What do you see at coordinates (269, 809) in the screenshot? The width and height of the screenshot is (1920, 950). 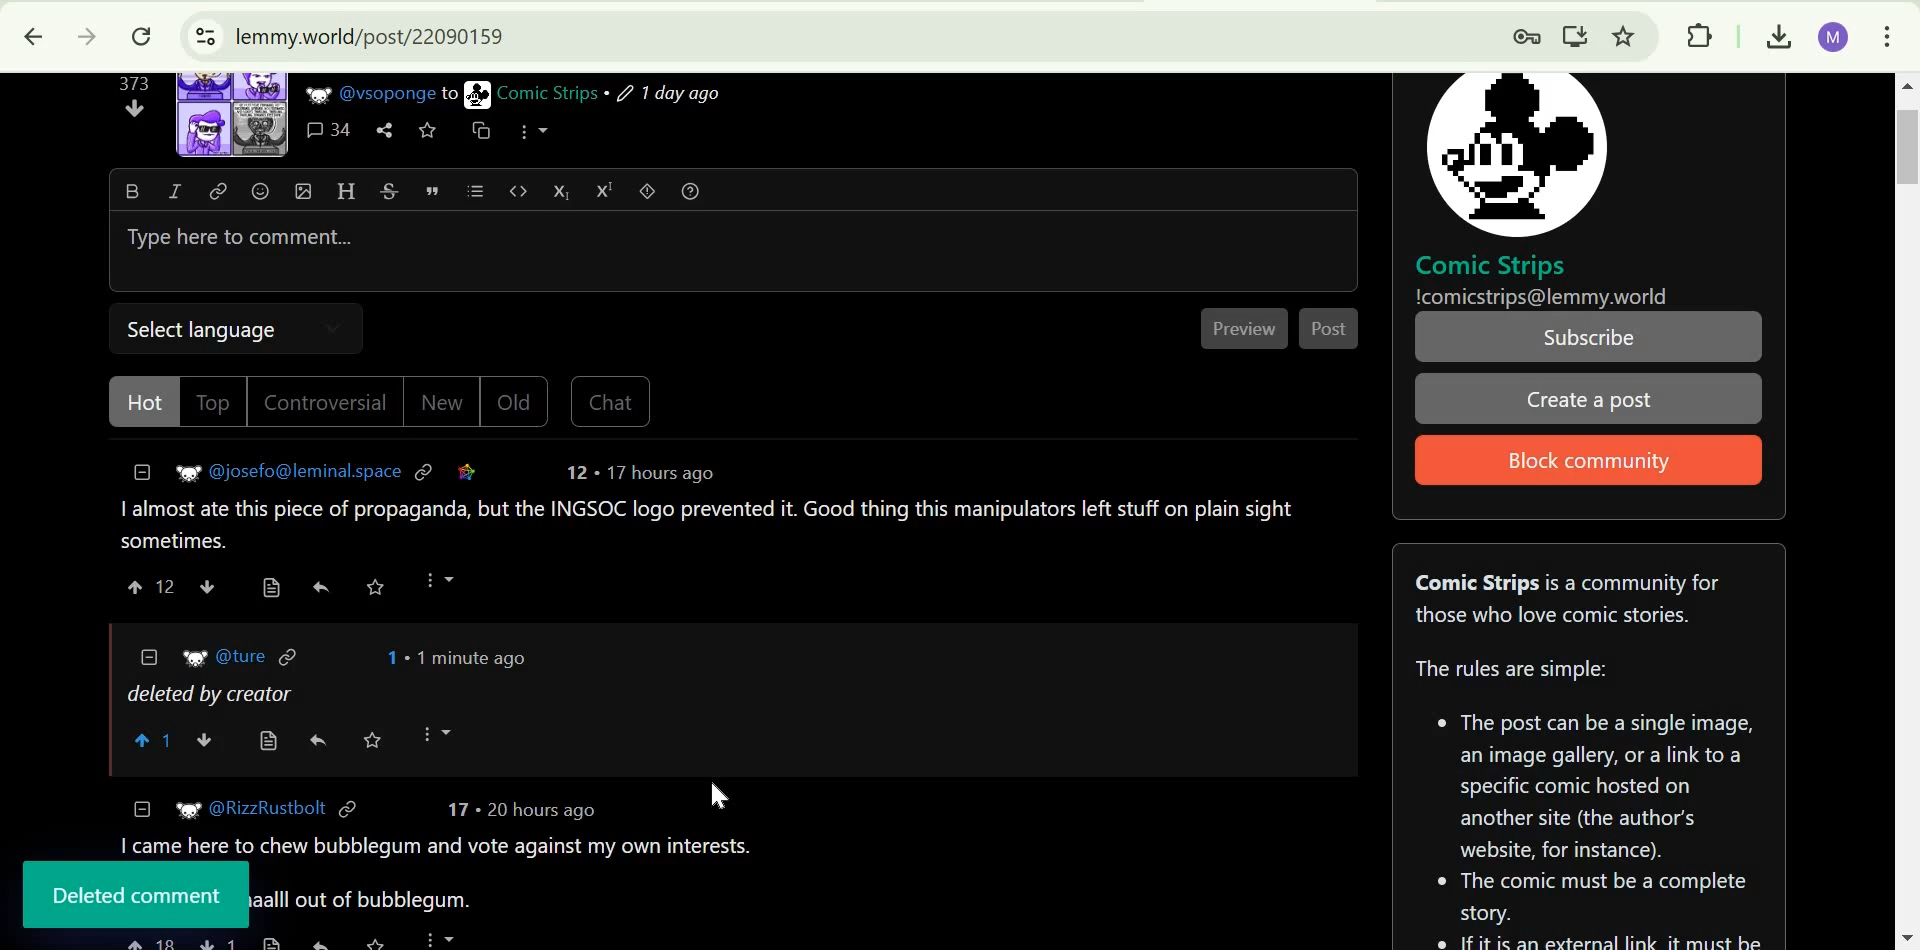 I see `@RizzRustbolt` at bounding box center [269, 809].